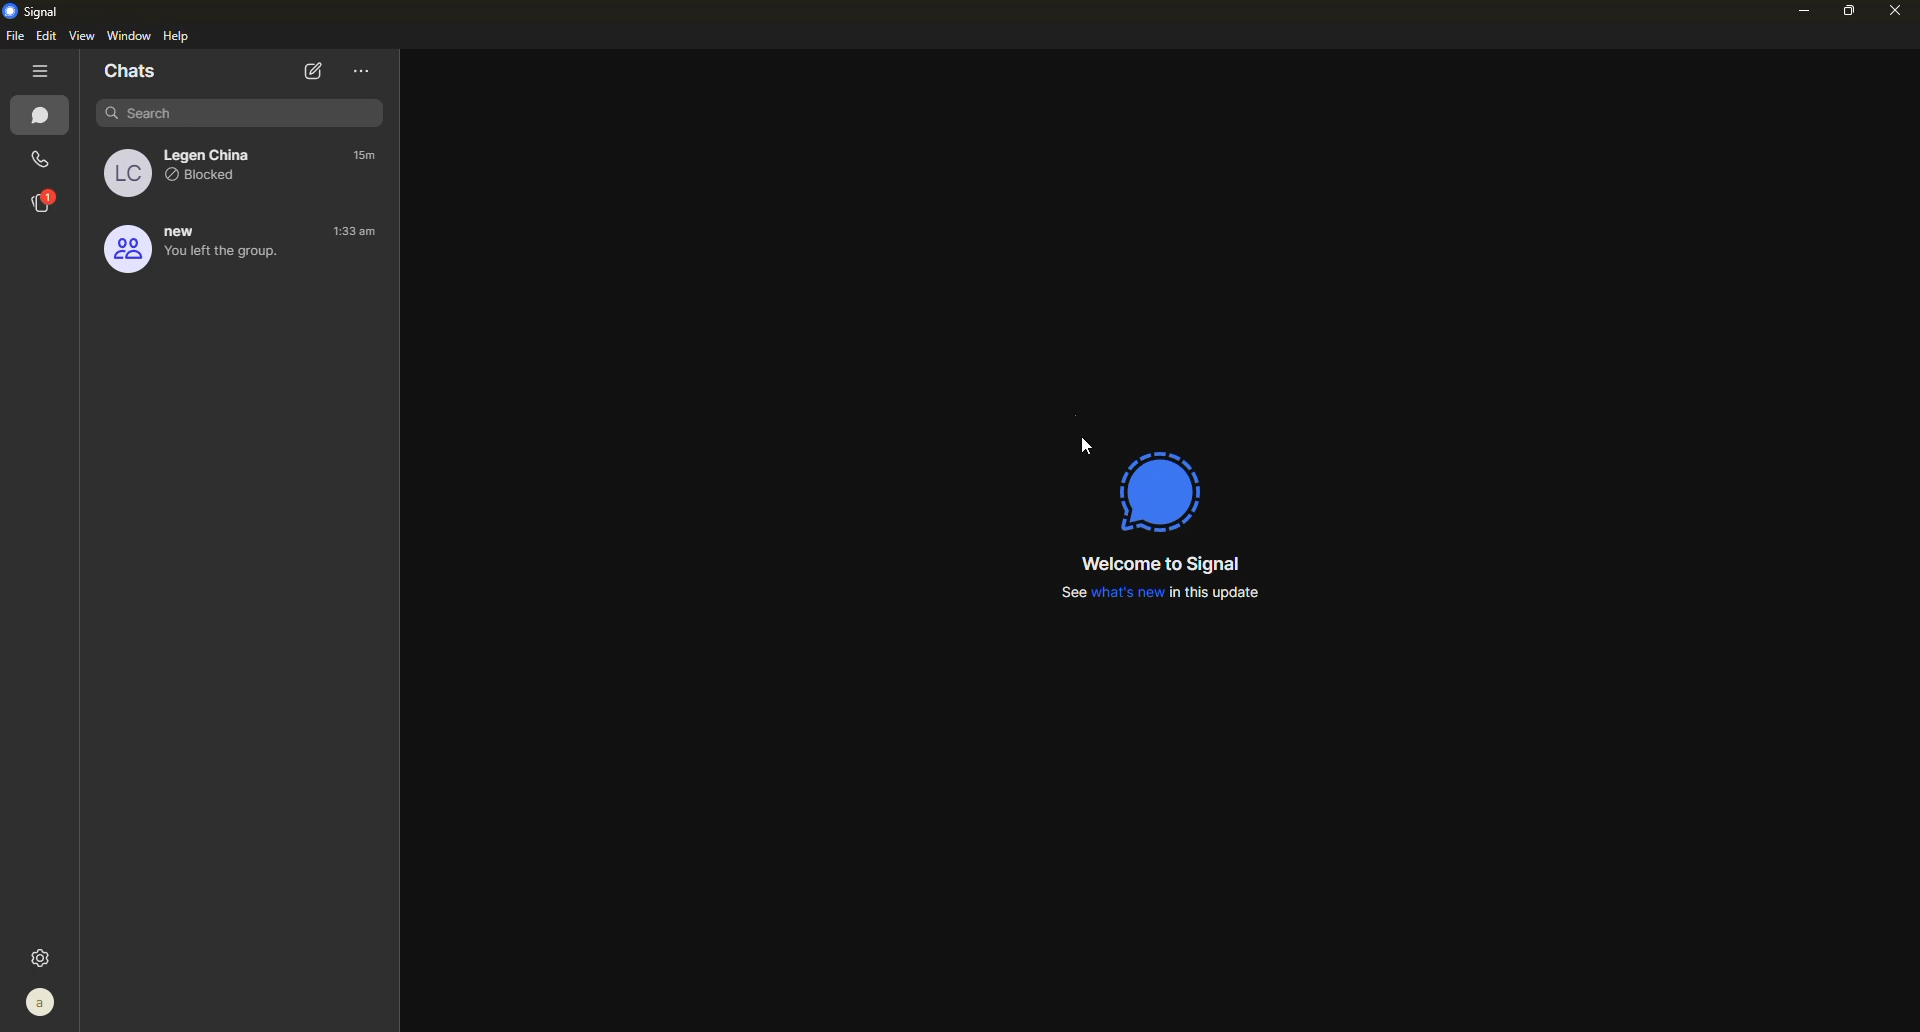 The image size is (1920, 1032). I want to click on Legen China, so click(205, 154).